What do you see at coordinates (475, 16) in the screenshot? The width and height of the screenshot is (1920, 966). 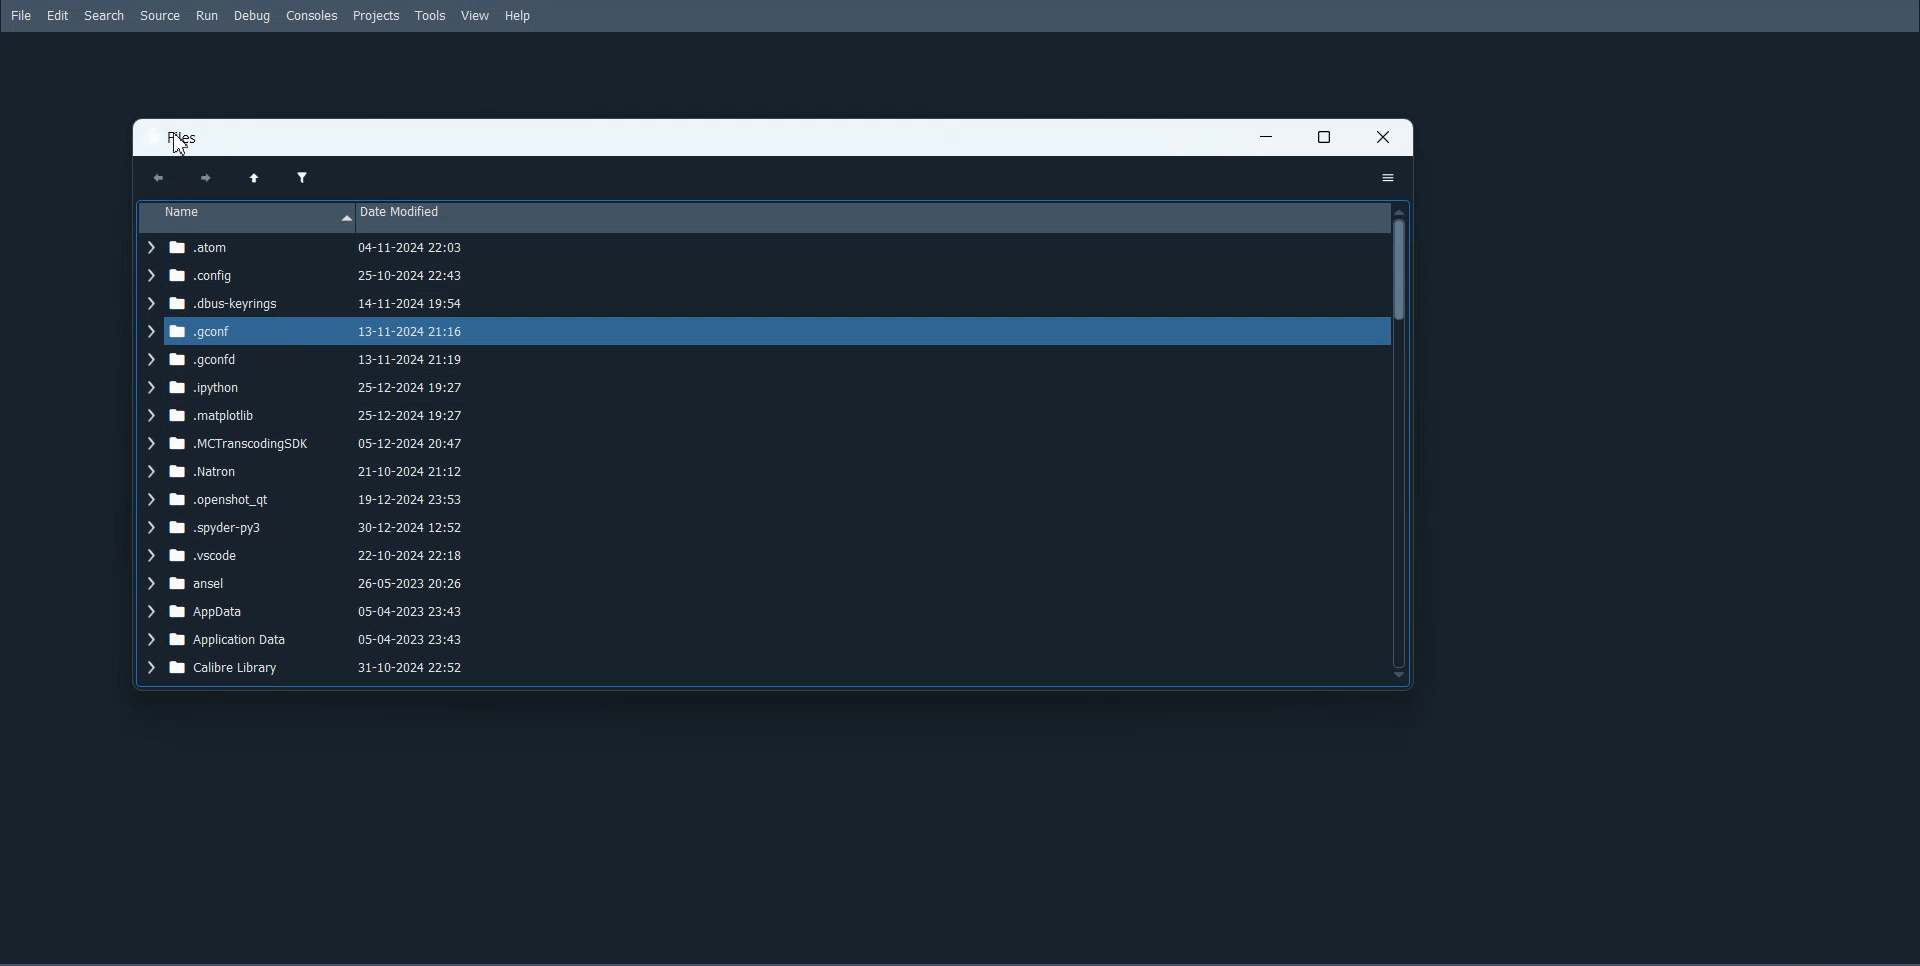 I see `View` at bounding box center [475, 16].